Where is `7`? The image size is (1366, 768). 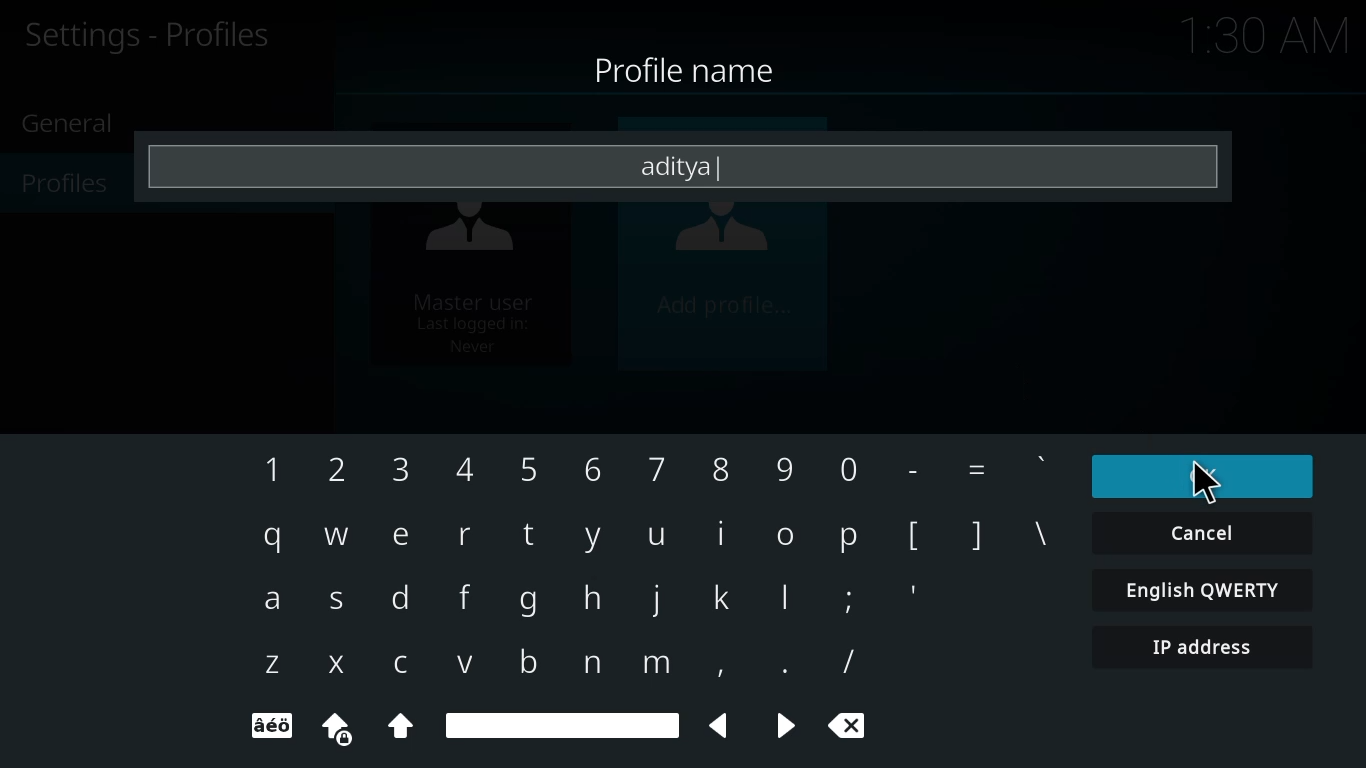
7 is located at coordinates (659, 470).